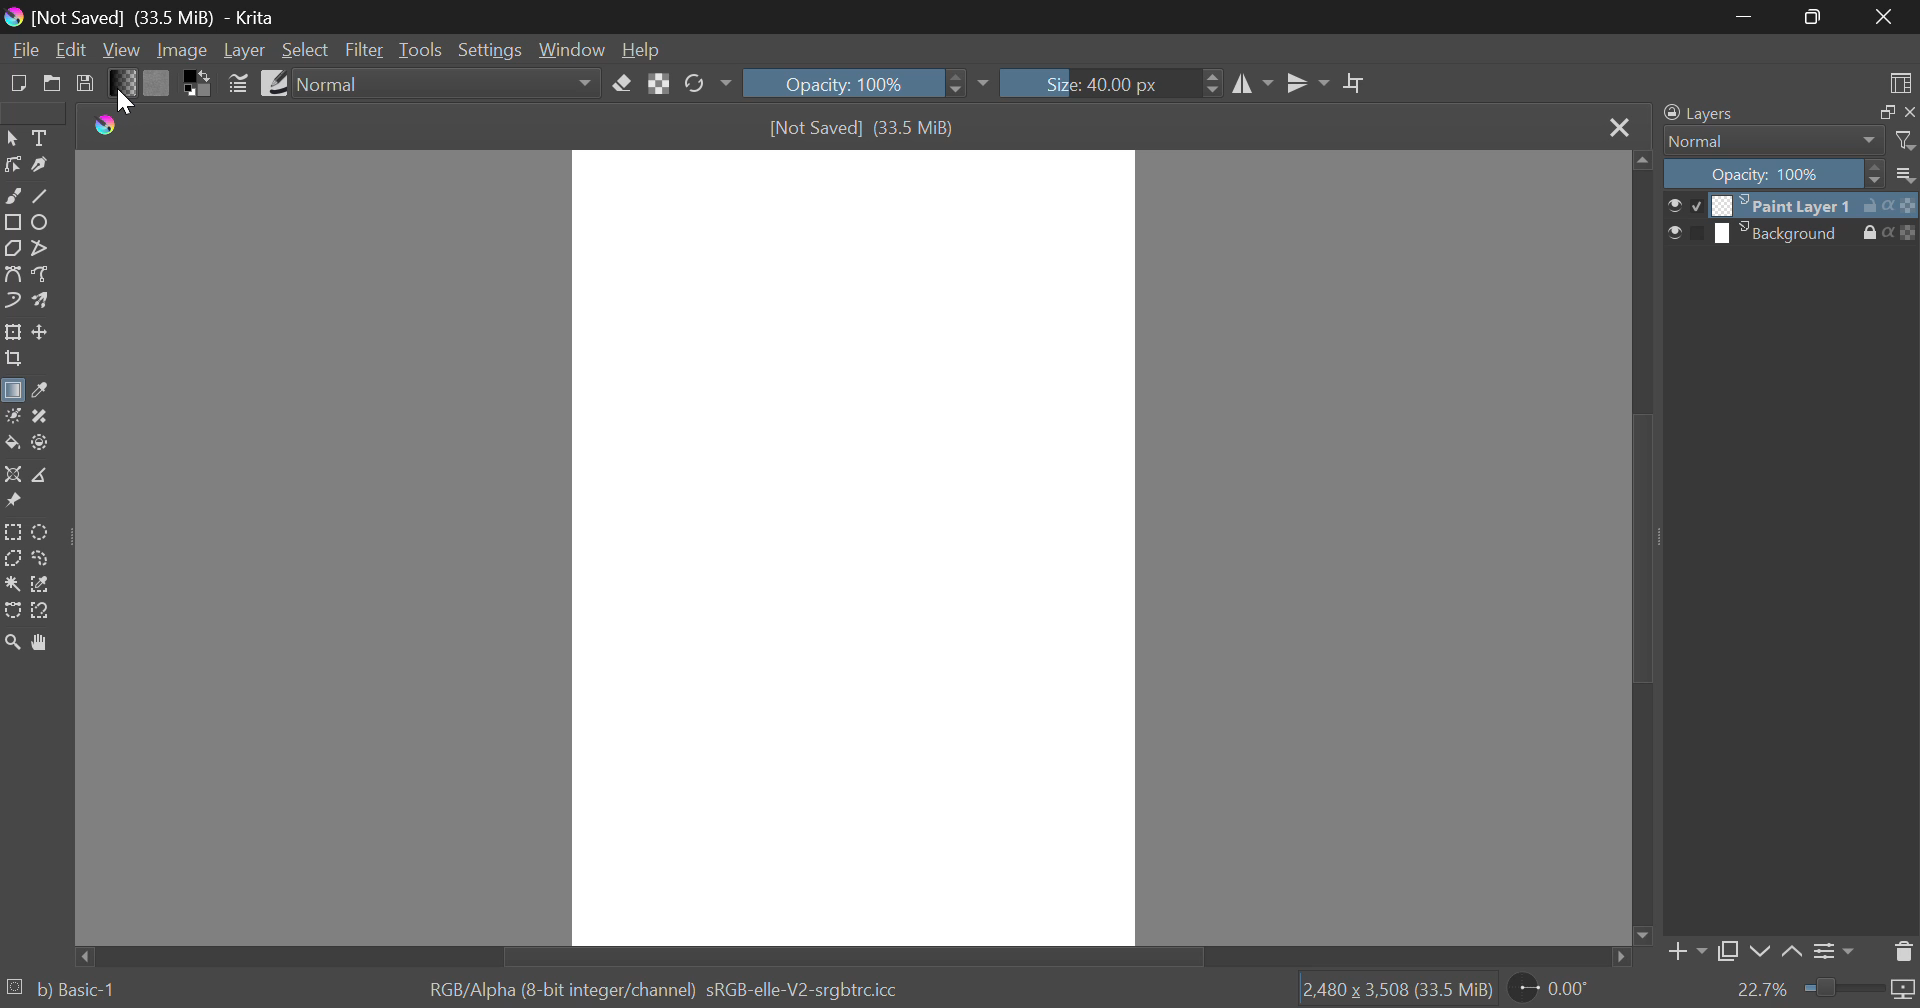  Describe the element at coordinates (157, 83) in the screenshot. I see `Pattern` at that location.